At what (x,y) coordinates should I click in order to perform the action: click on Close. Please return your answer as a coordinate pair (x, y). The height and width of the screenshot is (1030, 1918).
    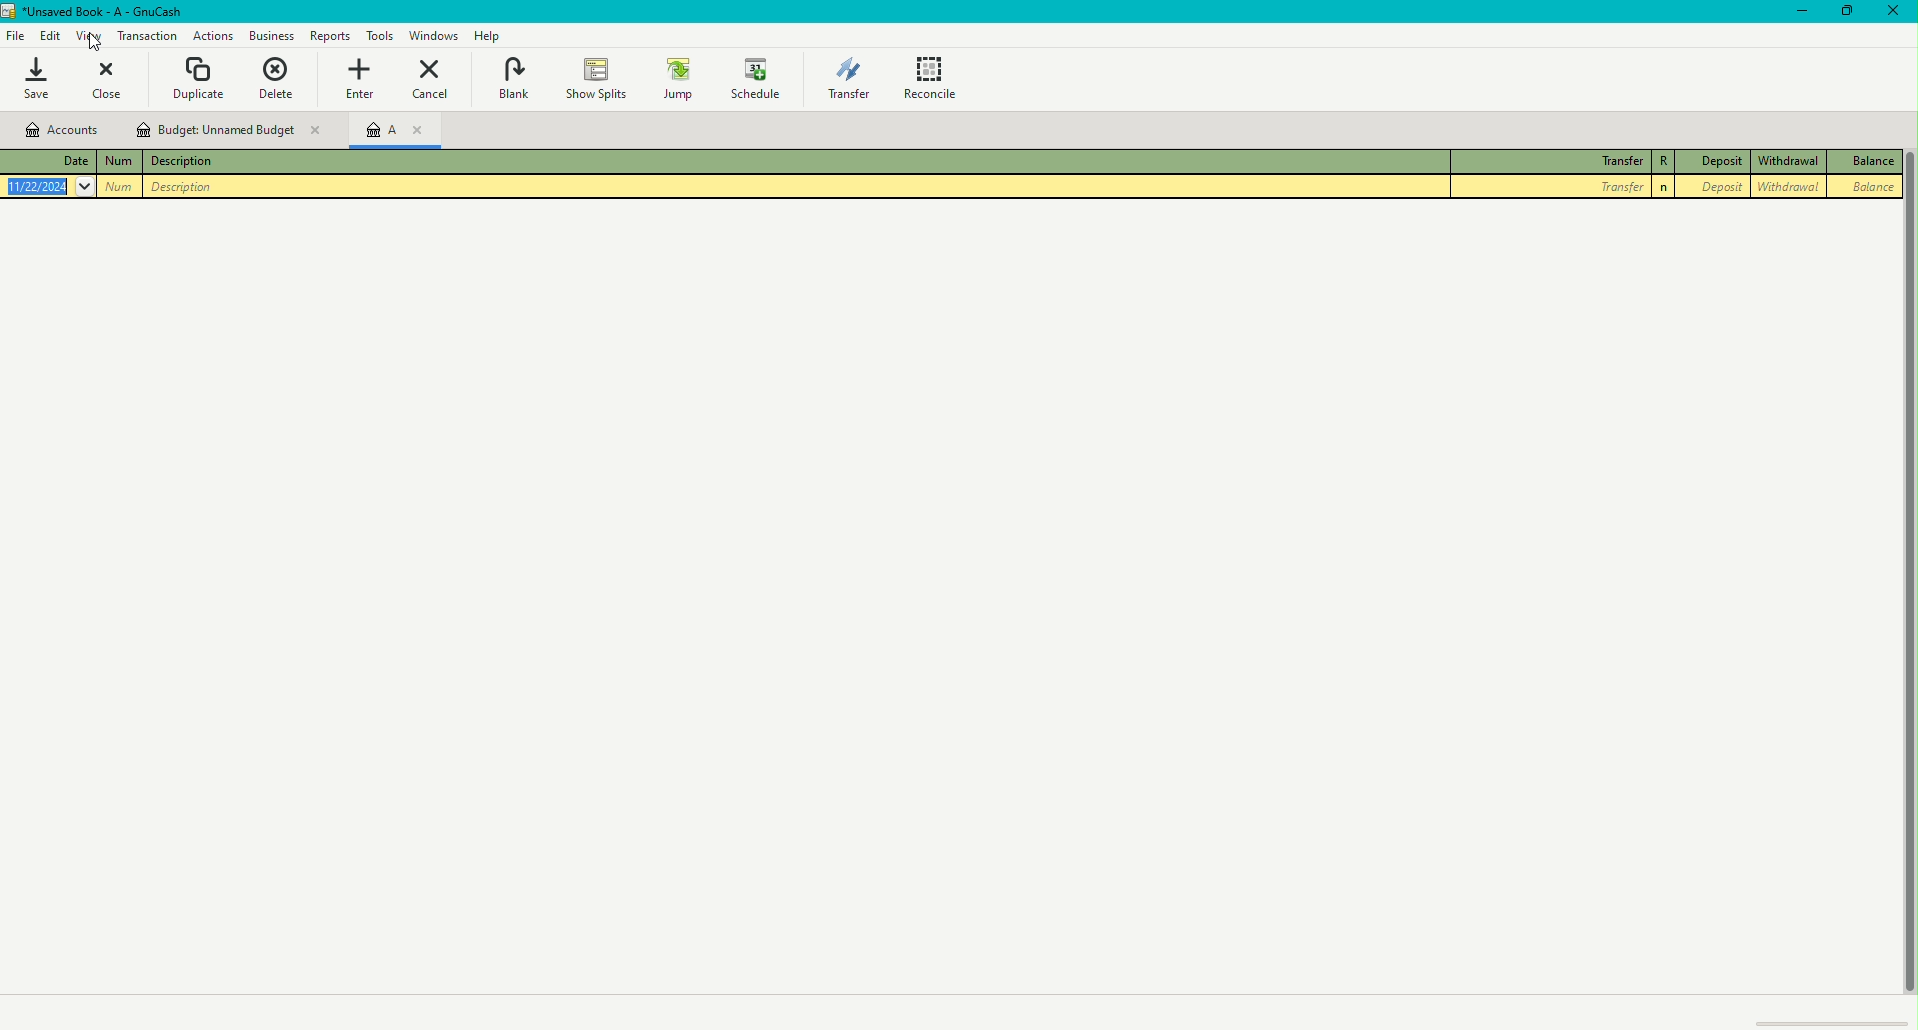
    Looking at the image, I should click on (1894, 16).